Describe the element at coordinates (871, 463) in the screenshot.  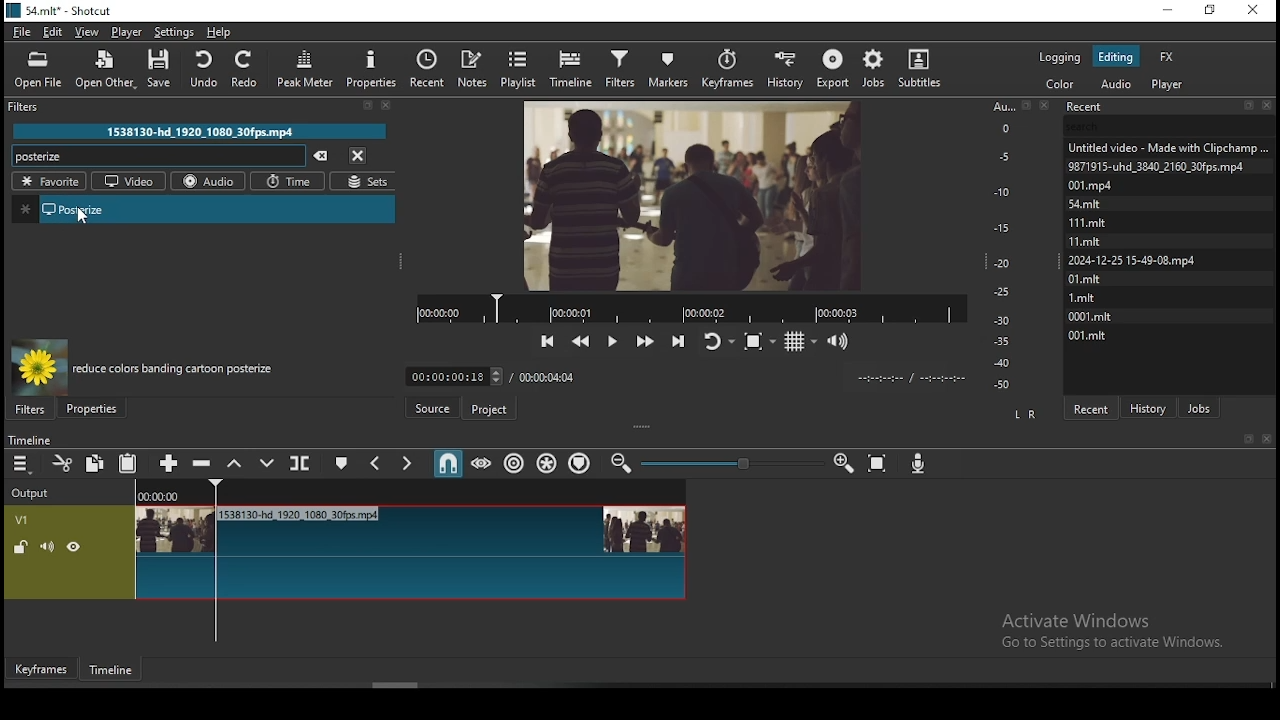
I see `zoom timeline to fit` at that location.